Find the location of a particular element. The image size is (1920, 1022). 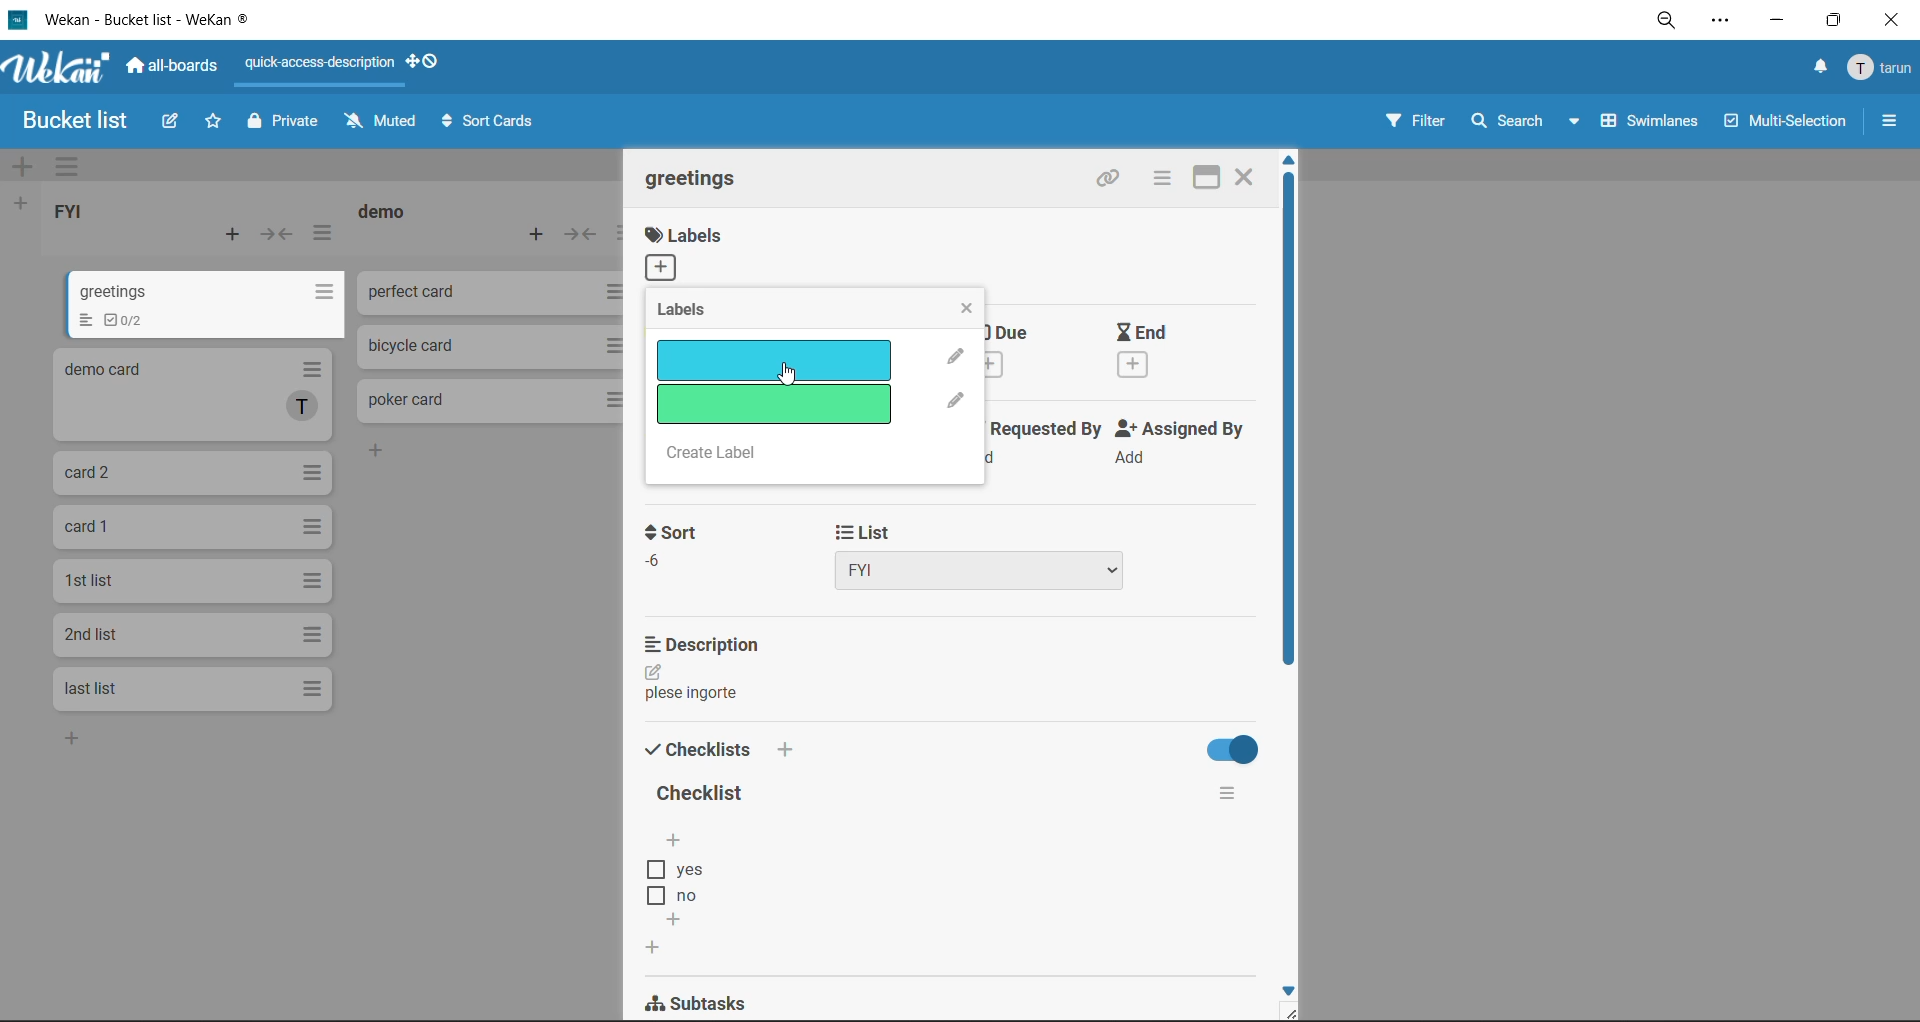

add swimlane is located at coordinates (25, 167).